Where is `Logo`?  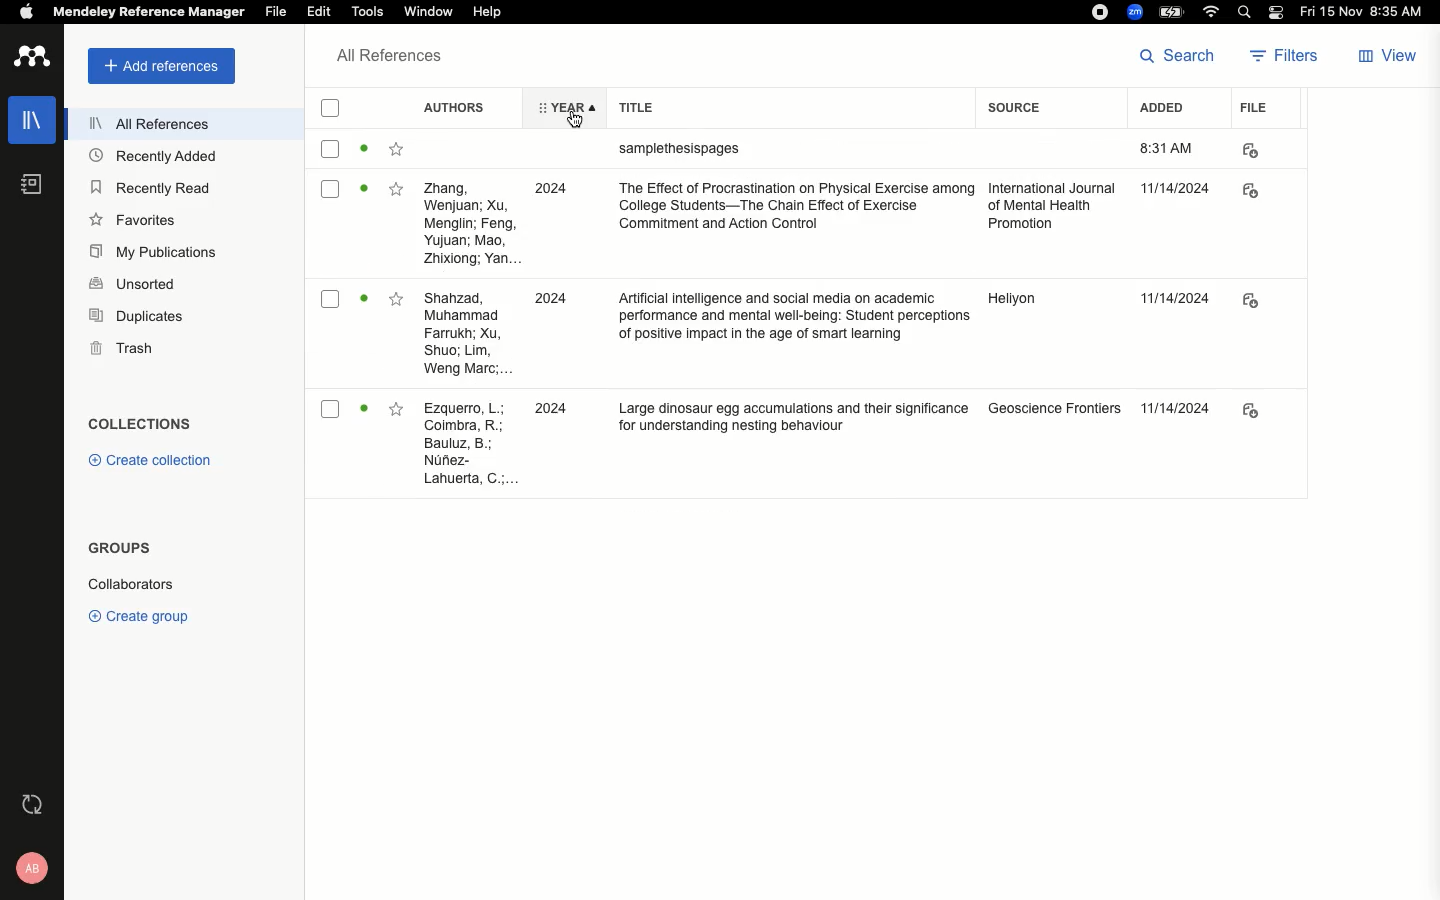 Logo is located at coordinates (29, 56).